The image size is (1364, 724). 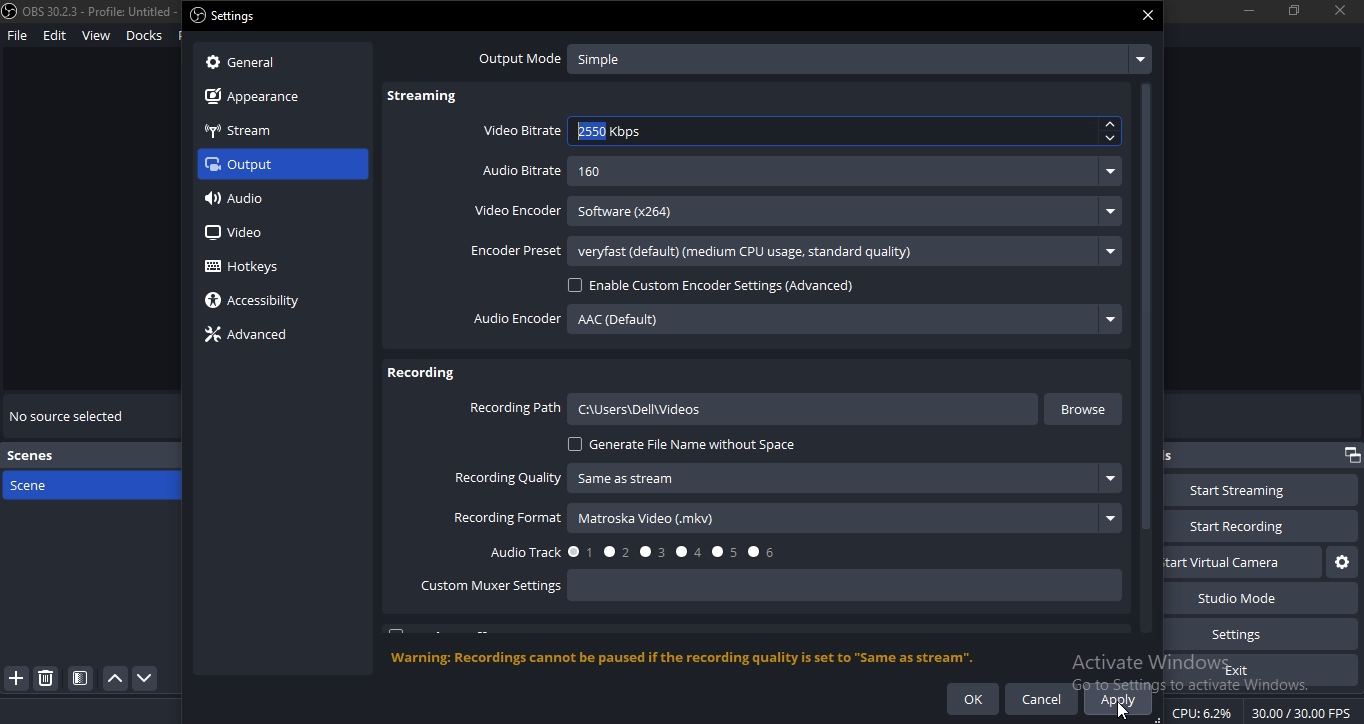 What do you see at coordinates (256, 301) in the screenshot?
I see `accessiblity` at bounding box center [256, 301].